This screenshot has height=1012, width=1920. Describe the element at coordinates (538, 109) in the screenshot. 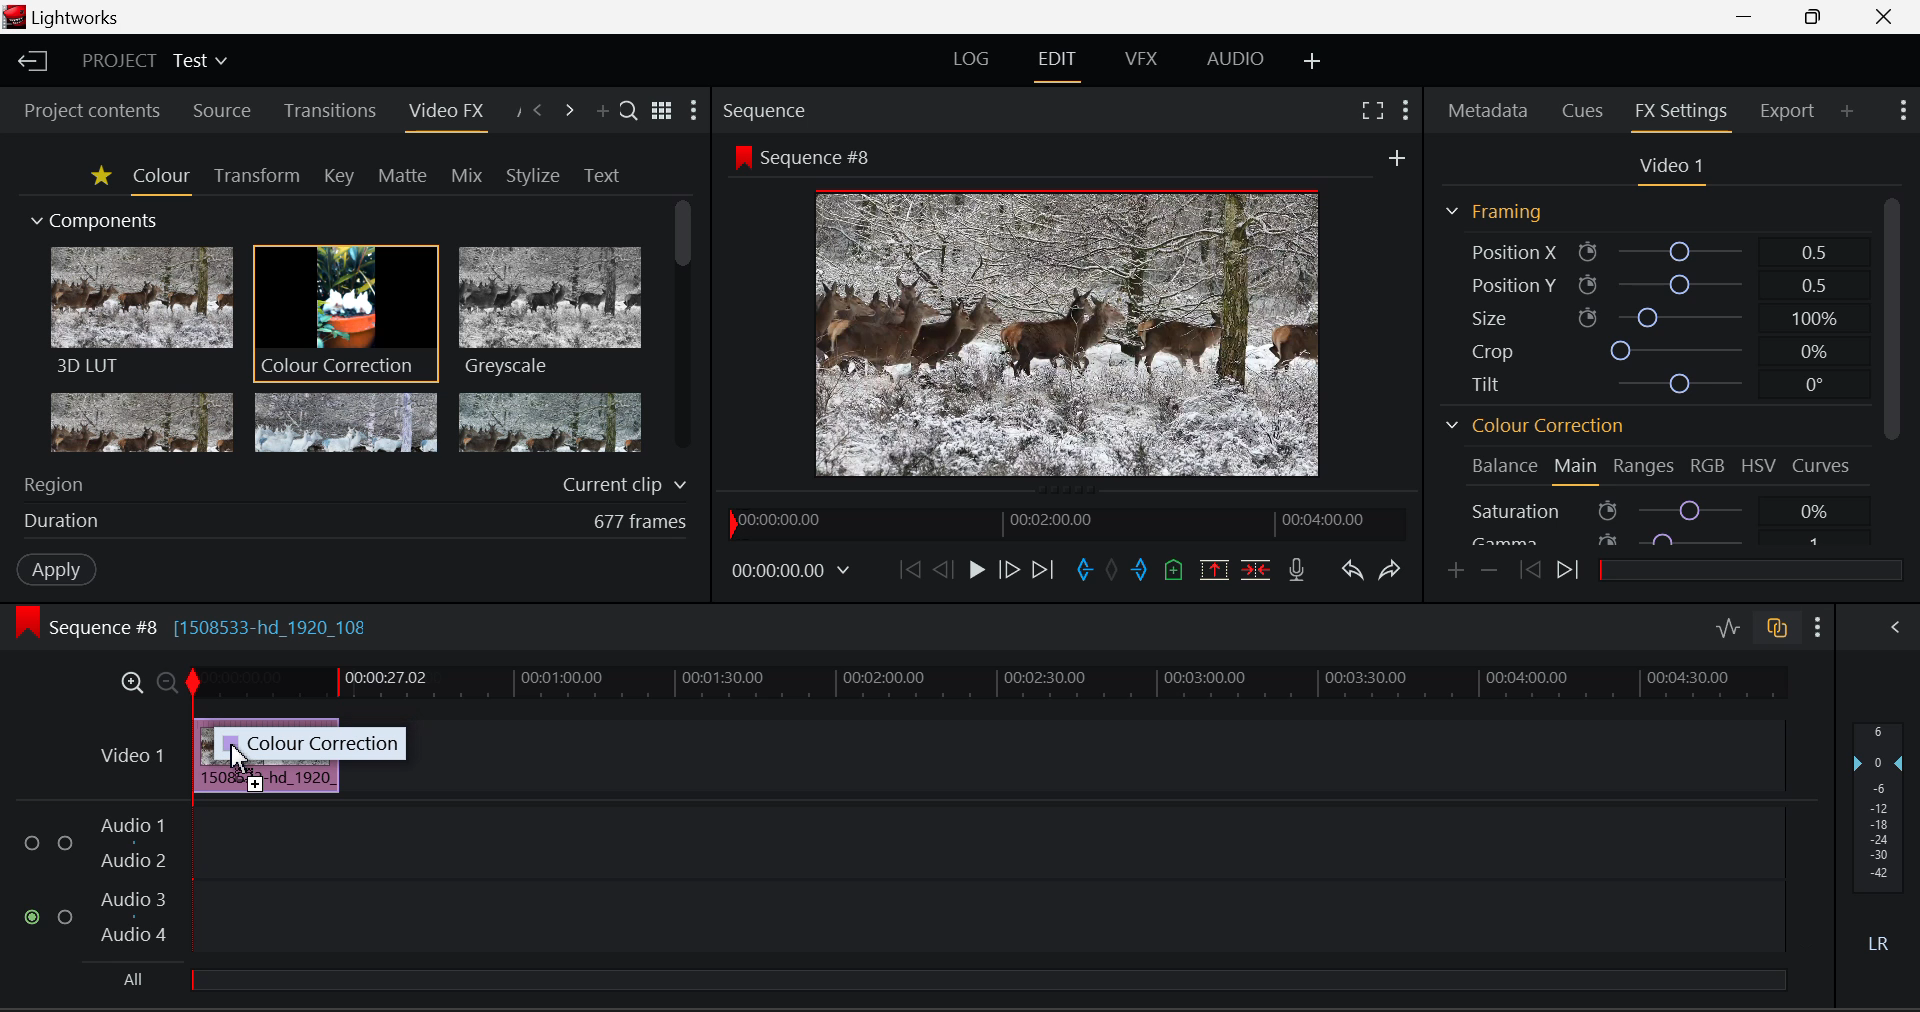

I see `Previous Panel` at that location.